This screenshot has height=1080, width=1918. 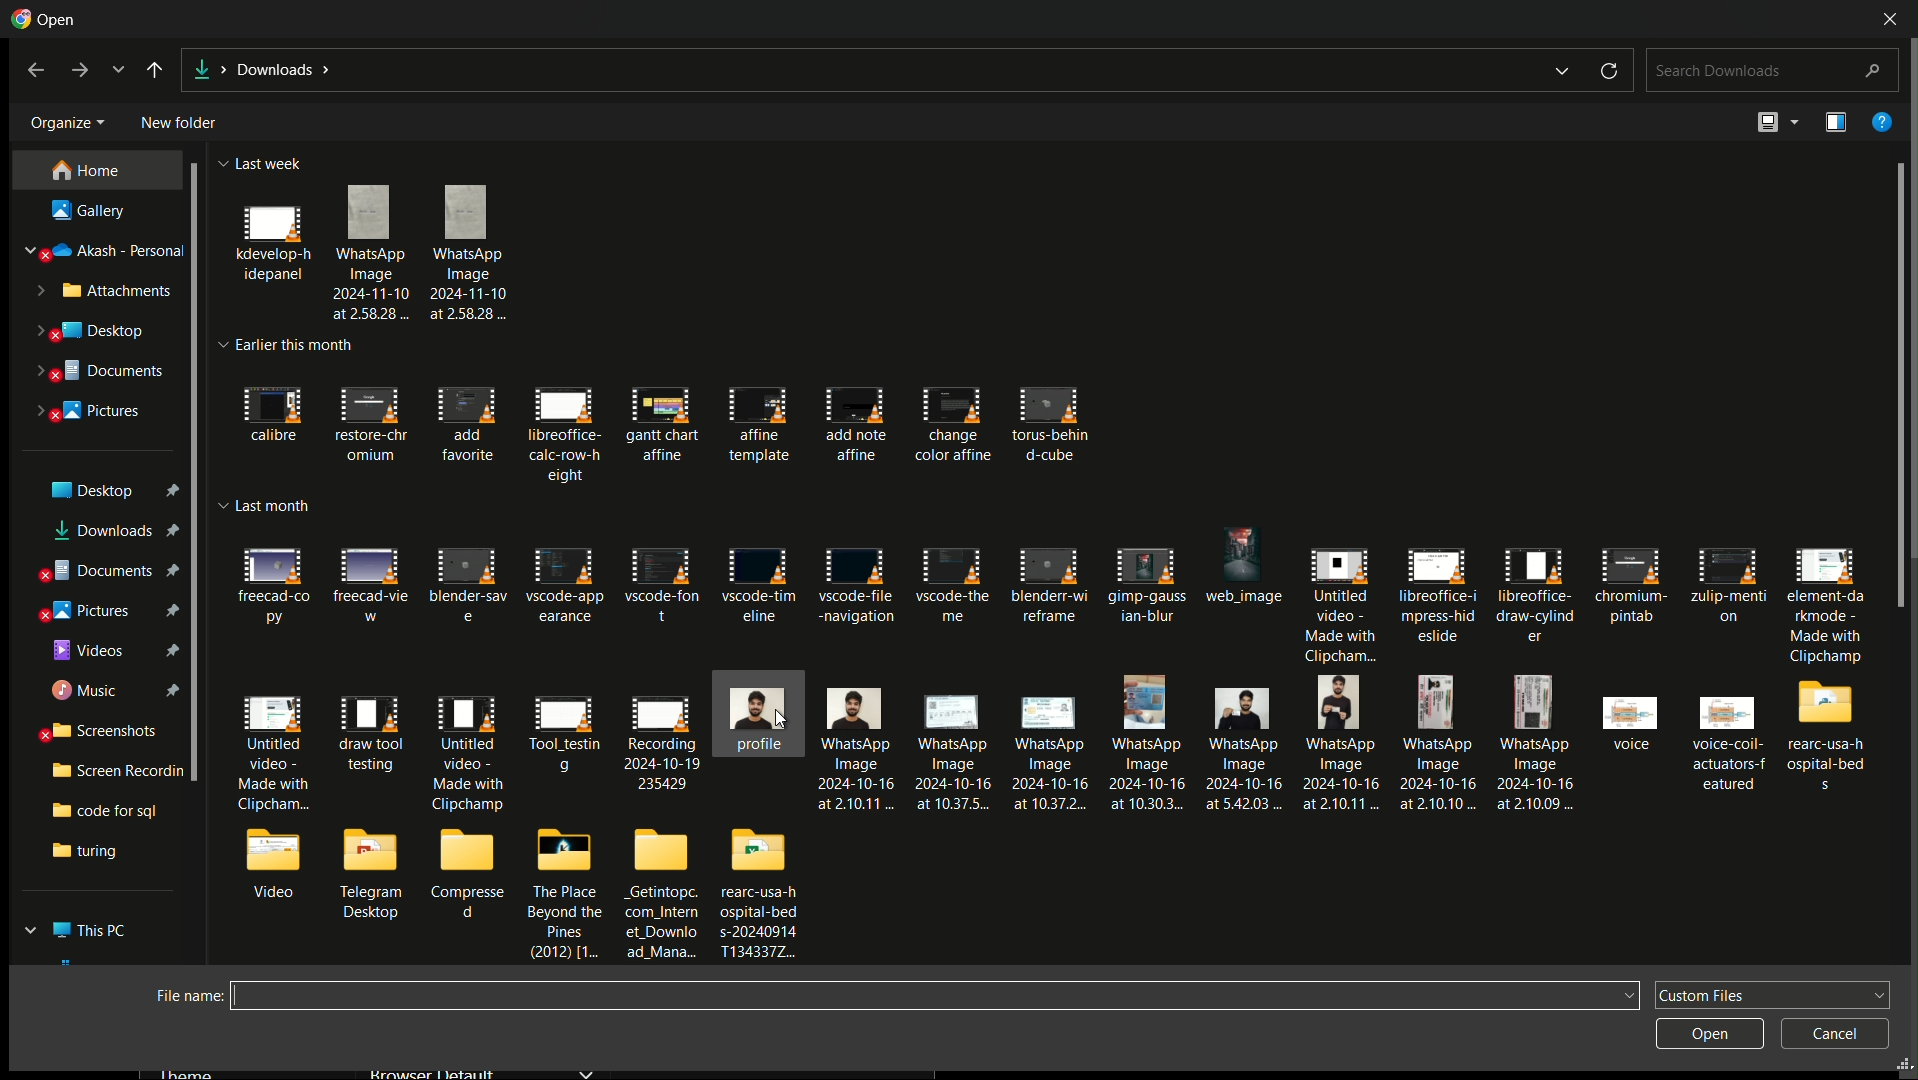 What do you see at coordinates (1772, 71) in the screenshot?
I see `search downloads` at bounding box center [1772, 71].